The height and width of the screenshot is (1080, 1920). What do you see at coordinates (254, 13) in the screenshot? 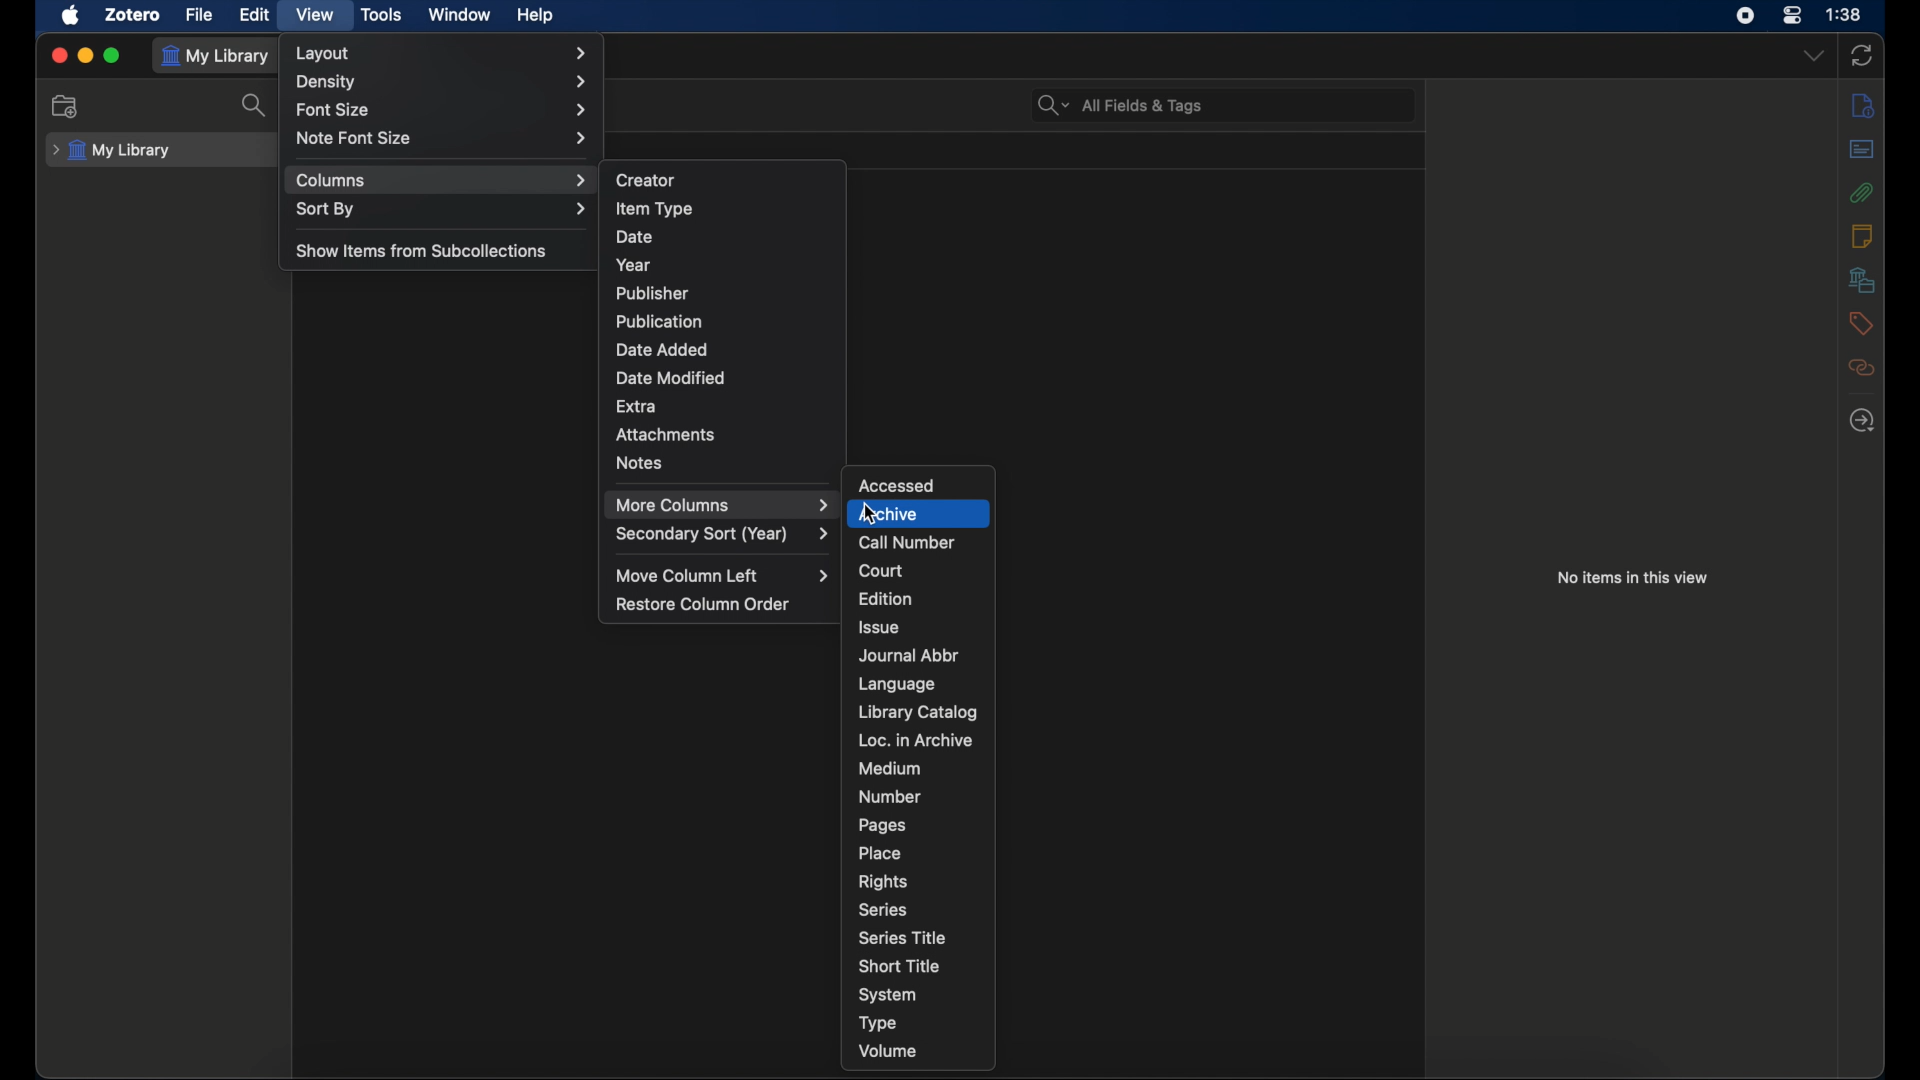
I see `edit` at bounding box center [254, 13].